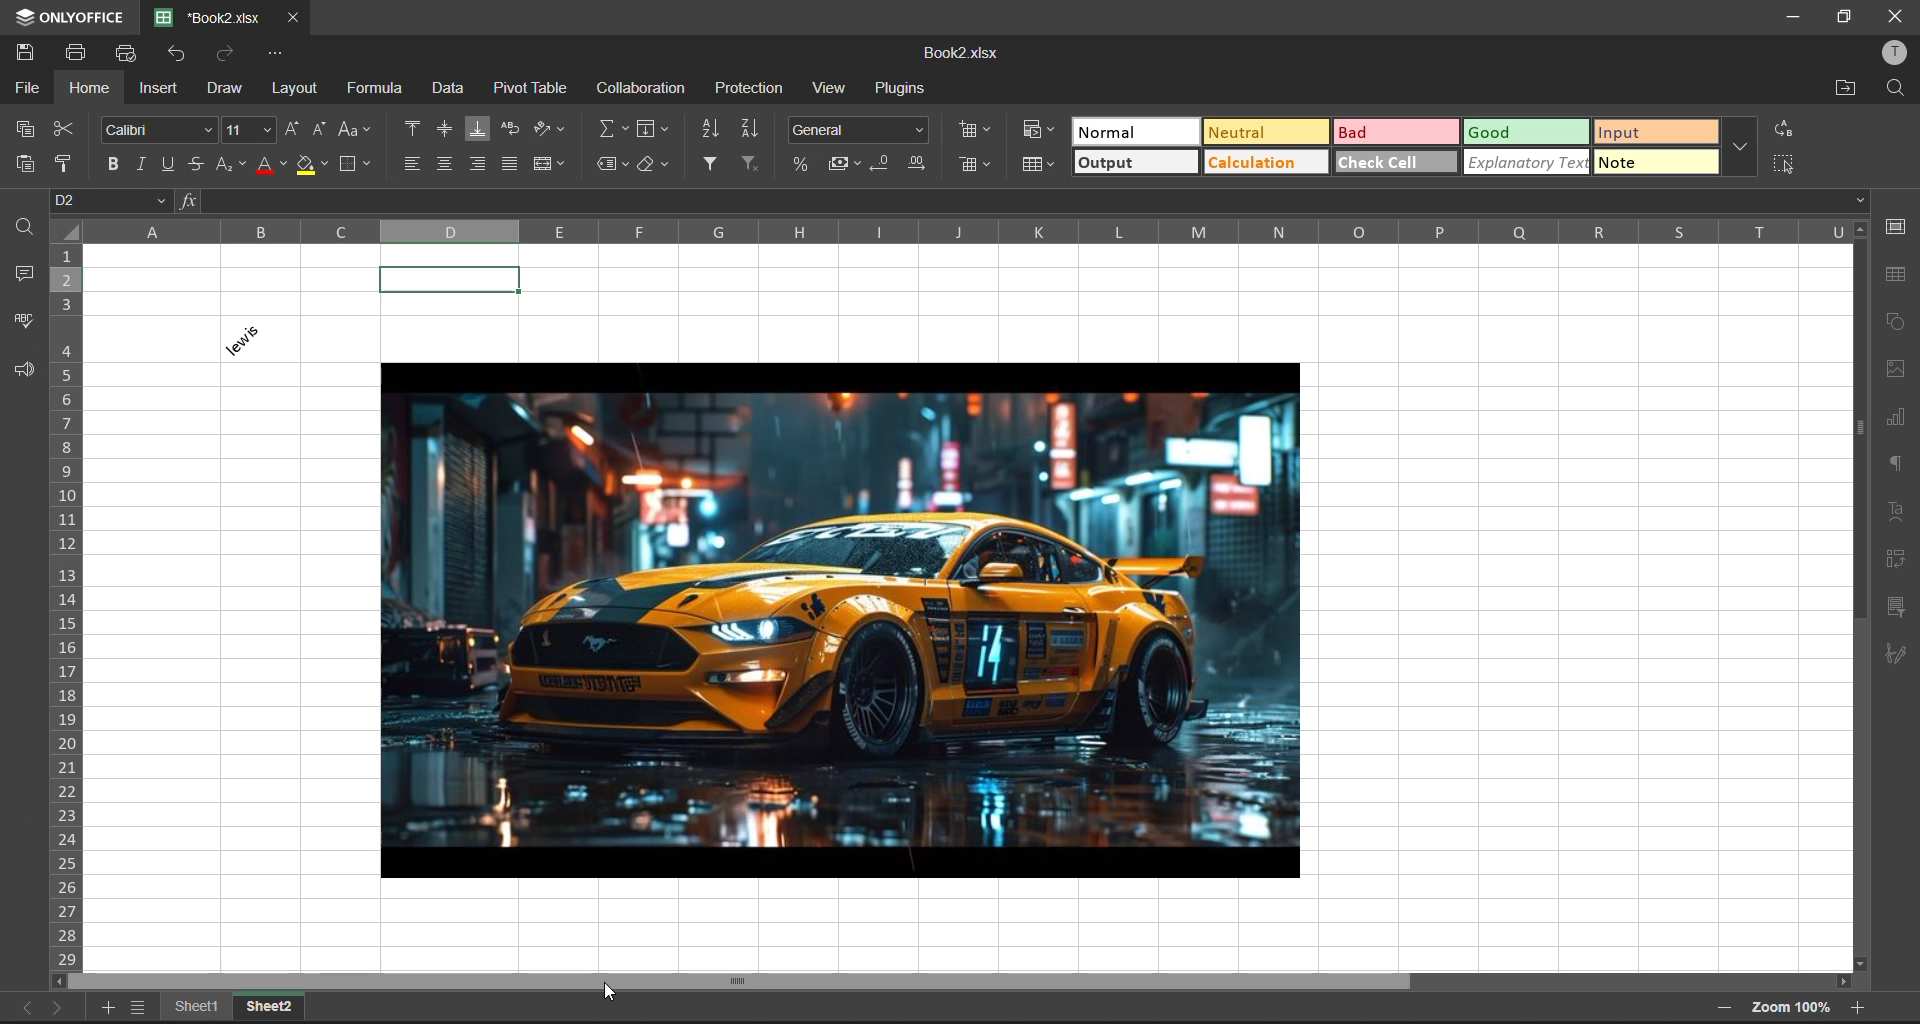  What do you see at coordinates (1897, 228) in the screenshot?
I see `cell settings` at bounding box center [1897, 228].